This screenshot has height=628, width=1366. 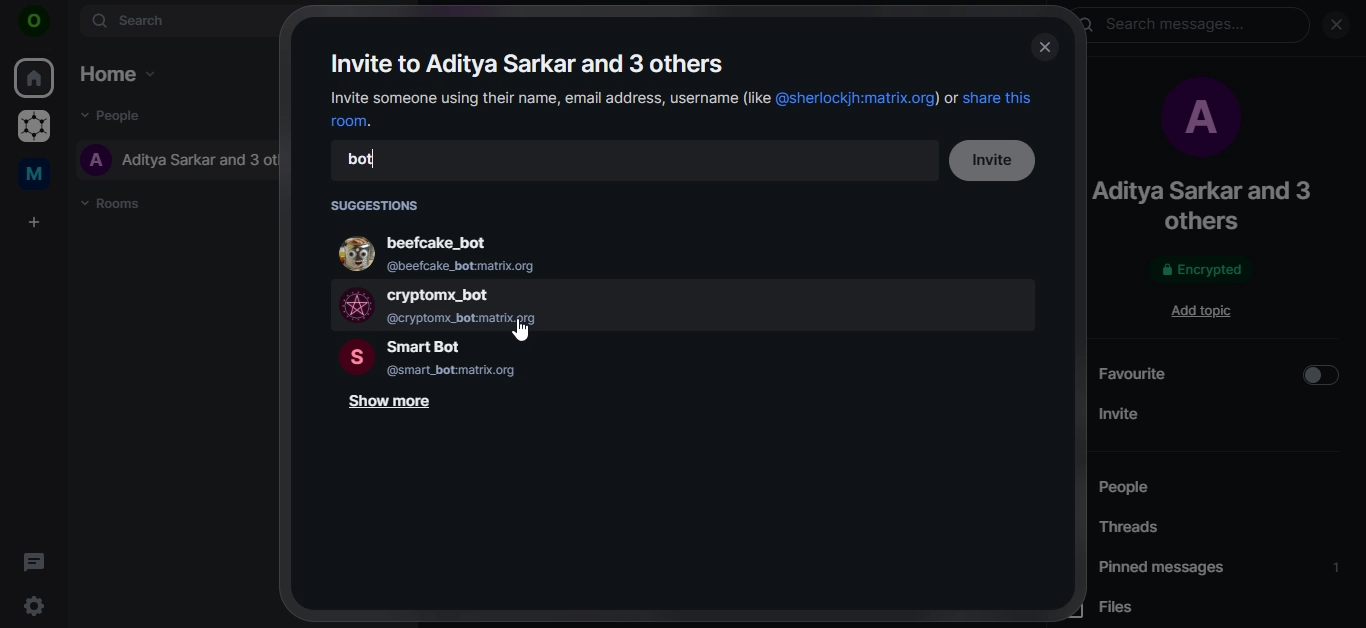 What do you see at coordinates (1357, 224) in the screenshot?
I see `scrollbar` at bounding box center [1357, 224].